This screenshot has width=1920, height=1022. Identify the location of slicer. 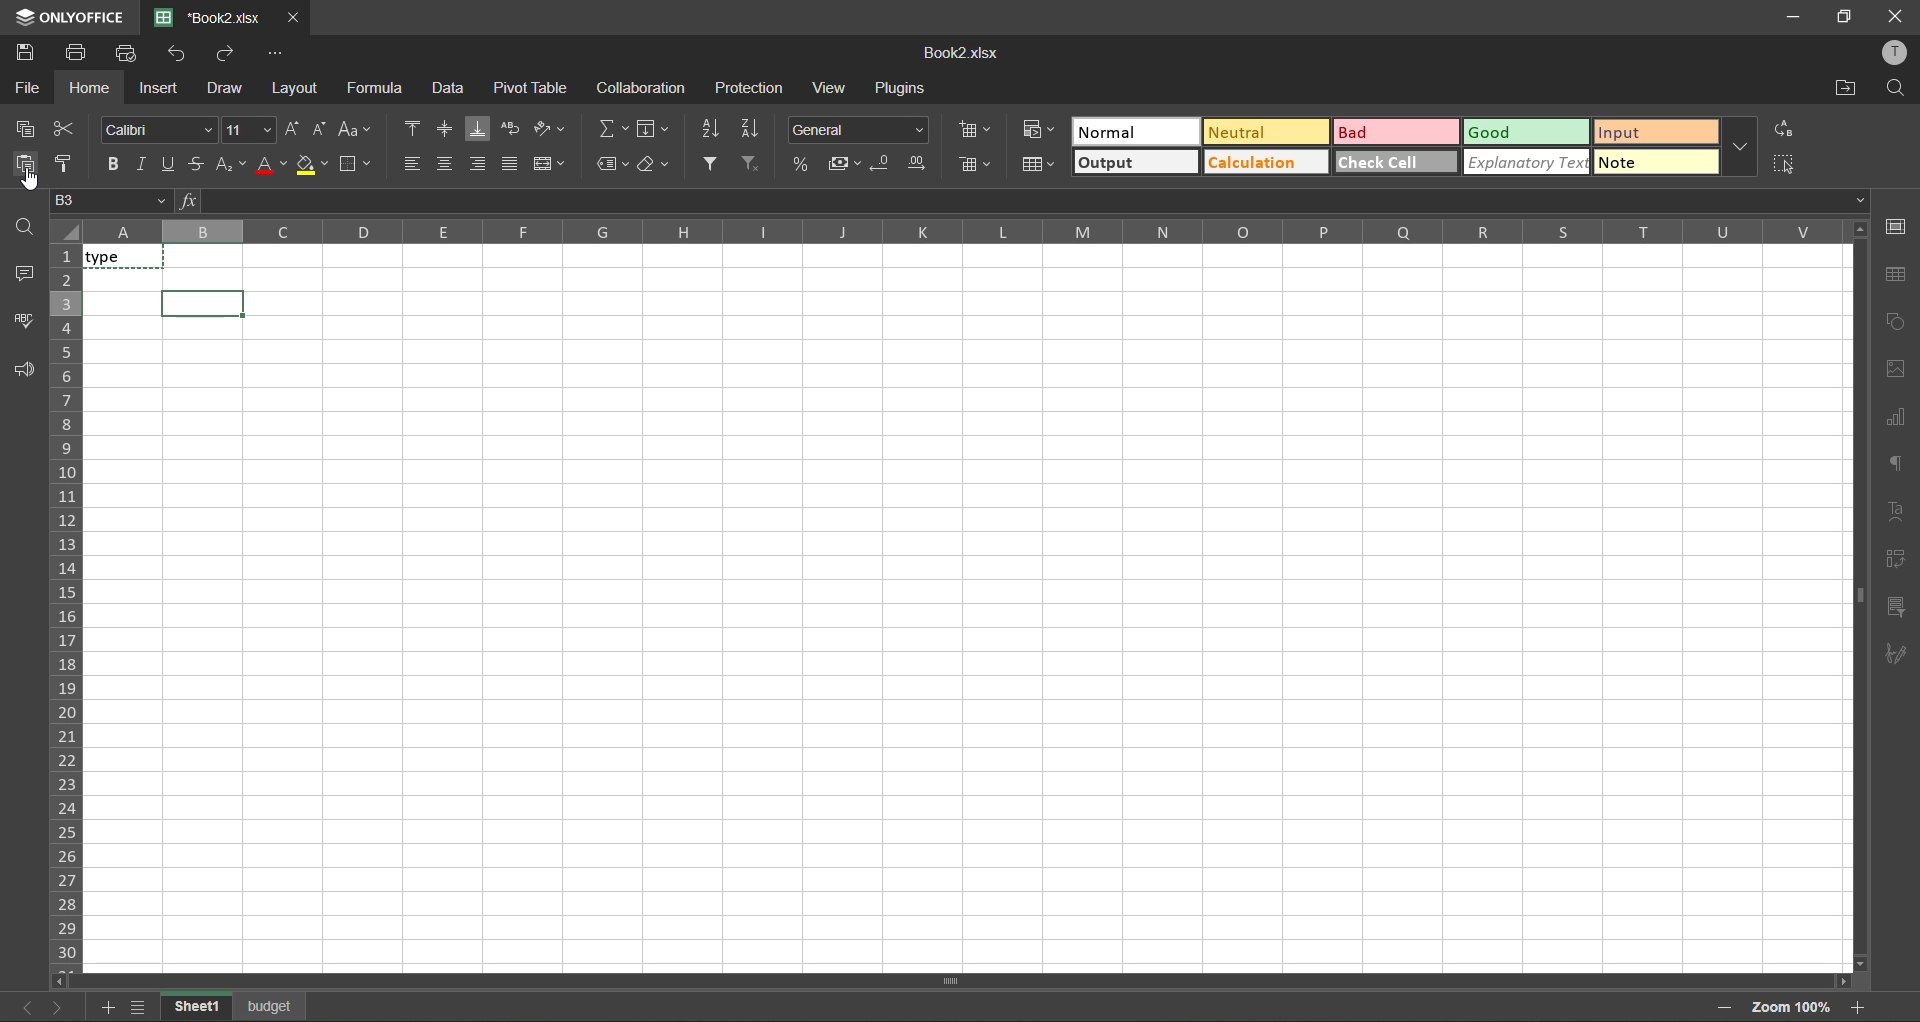
(1892, 604).